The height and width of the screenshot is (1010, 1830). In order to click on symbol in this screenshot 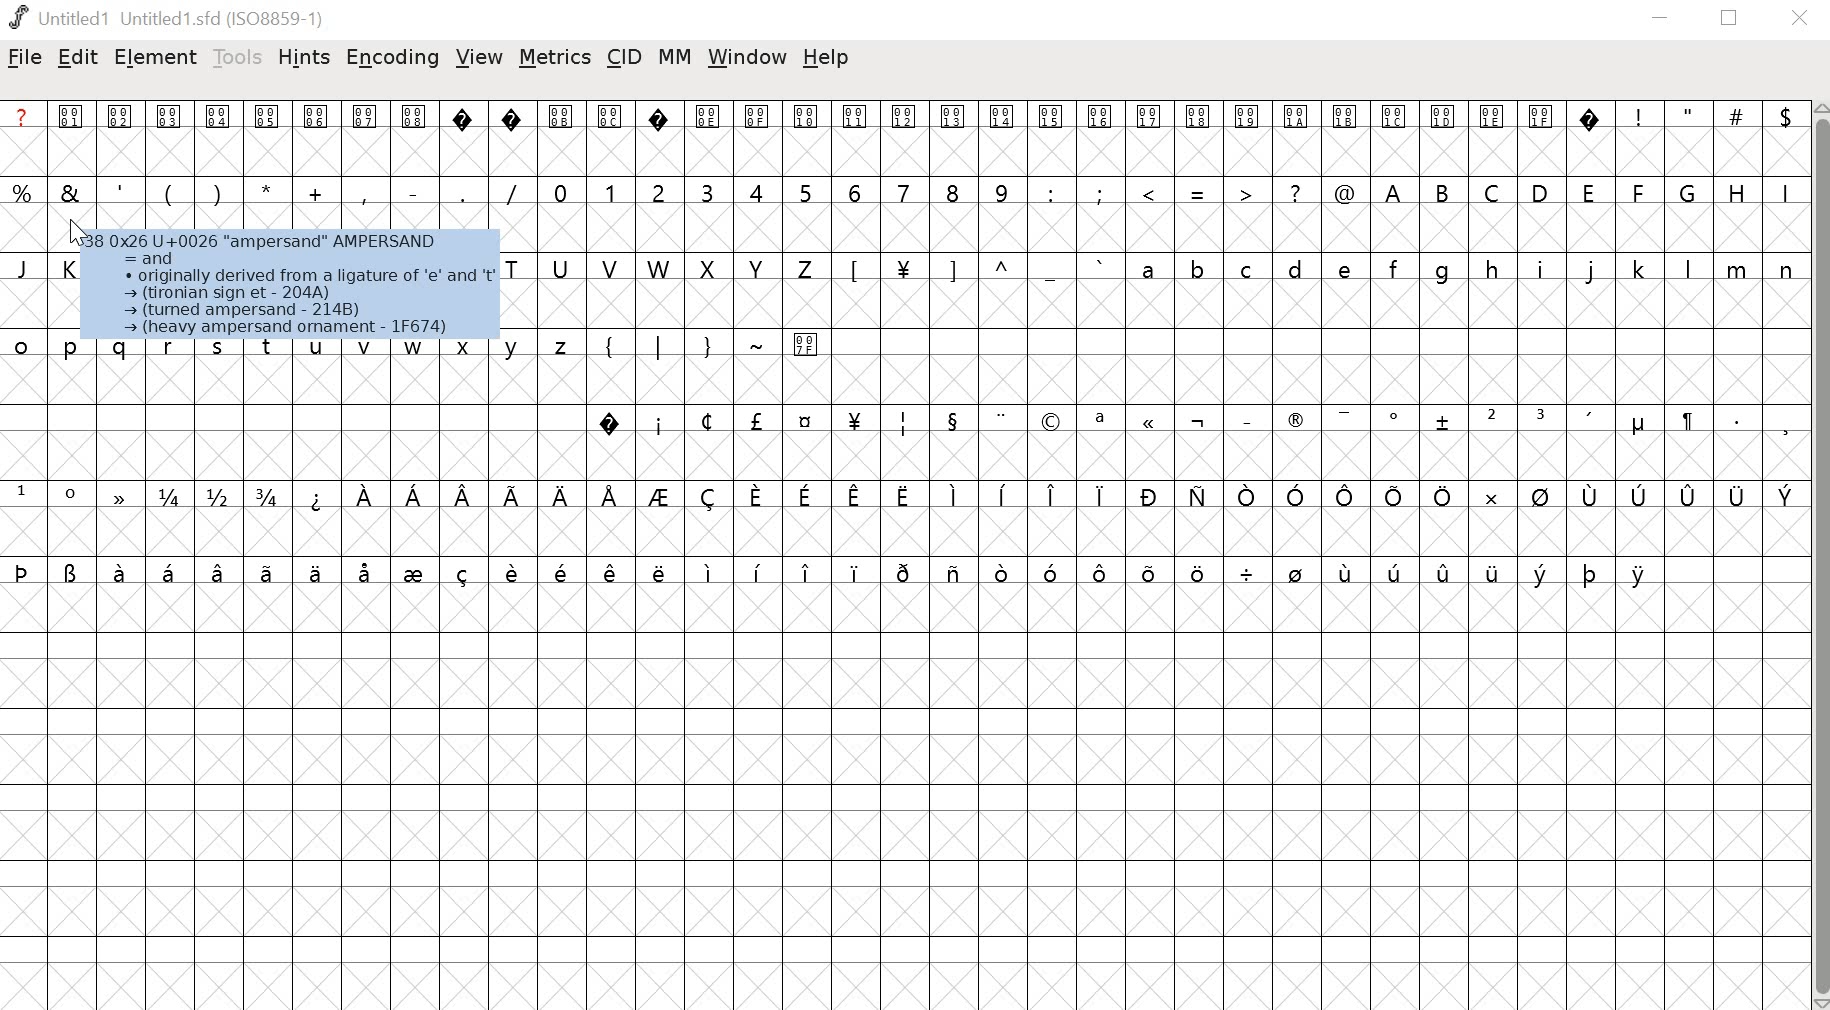, I will do `click(515, 570)`.